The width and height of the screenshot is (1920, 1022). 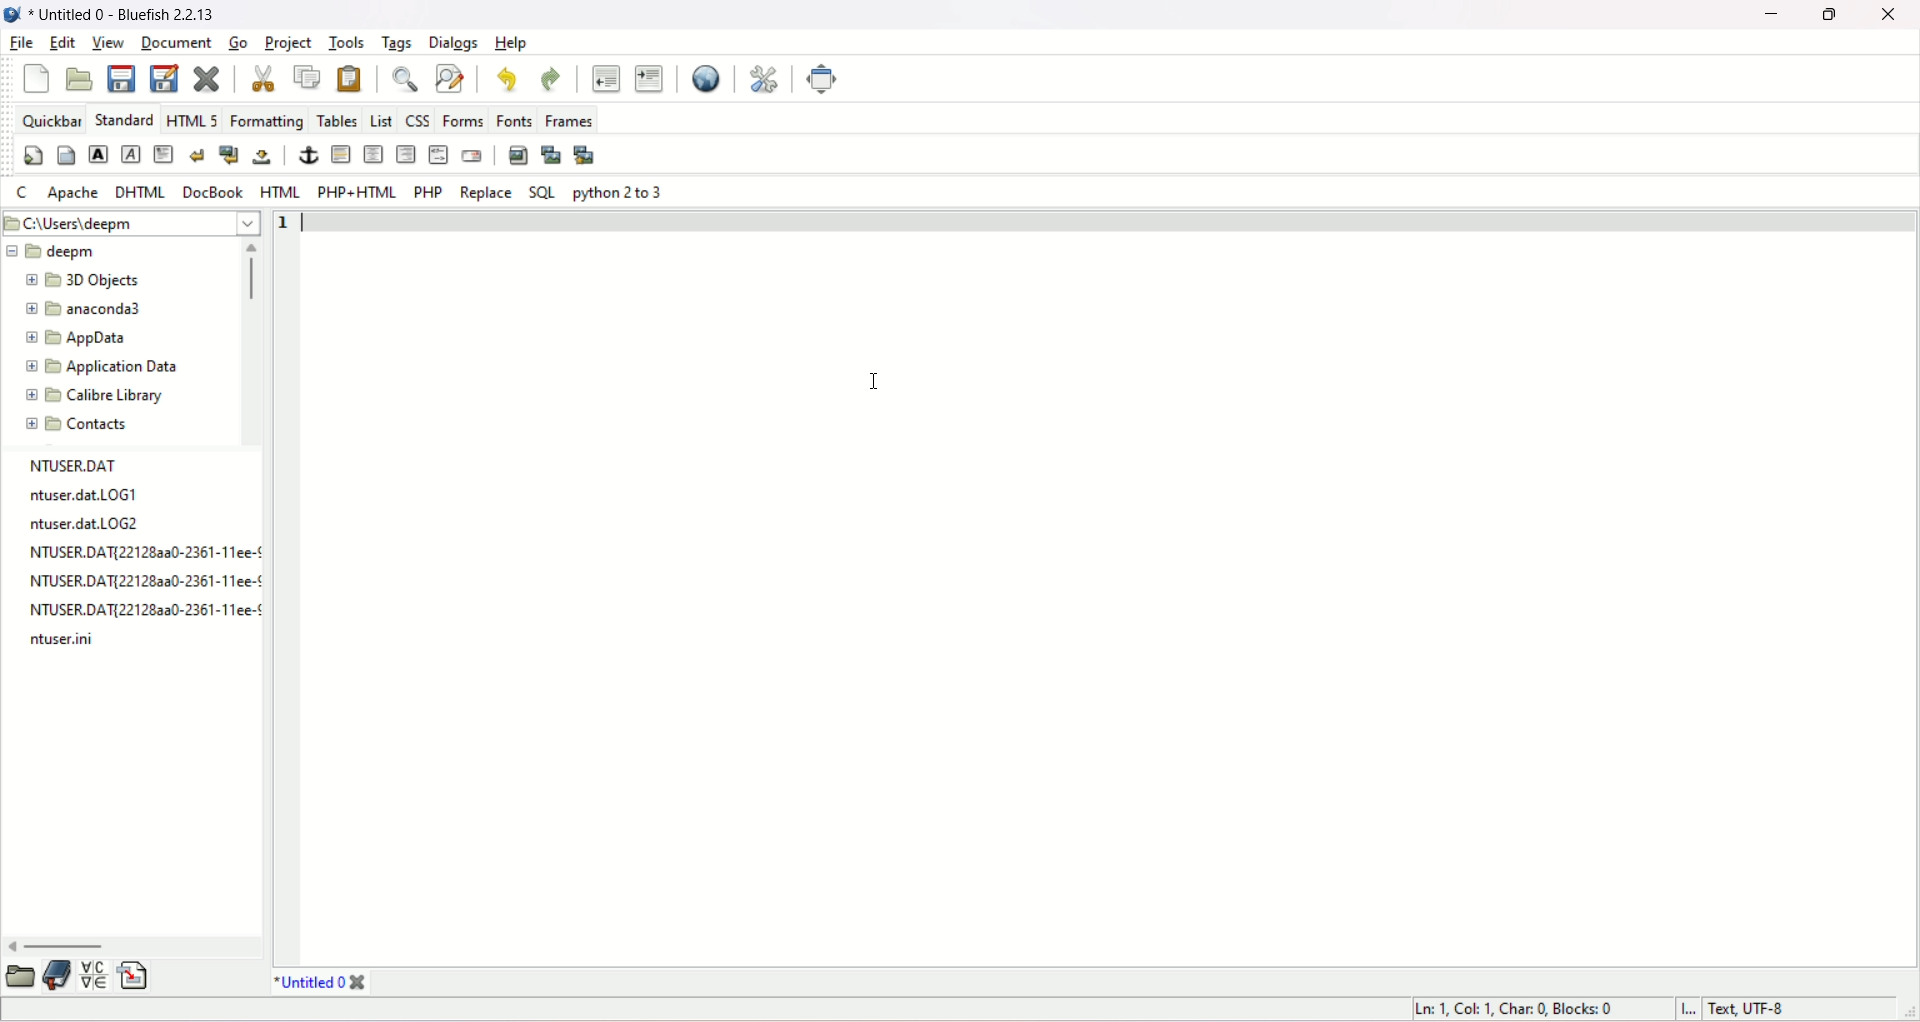 I want to click on editor, so click(x=1108, y=586).